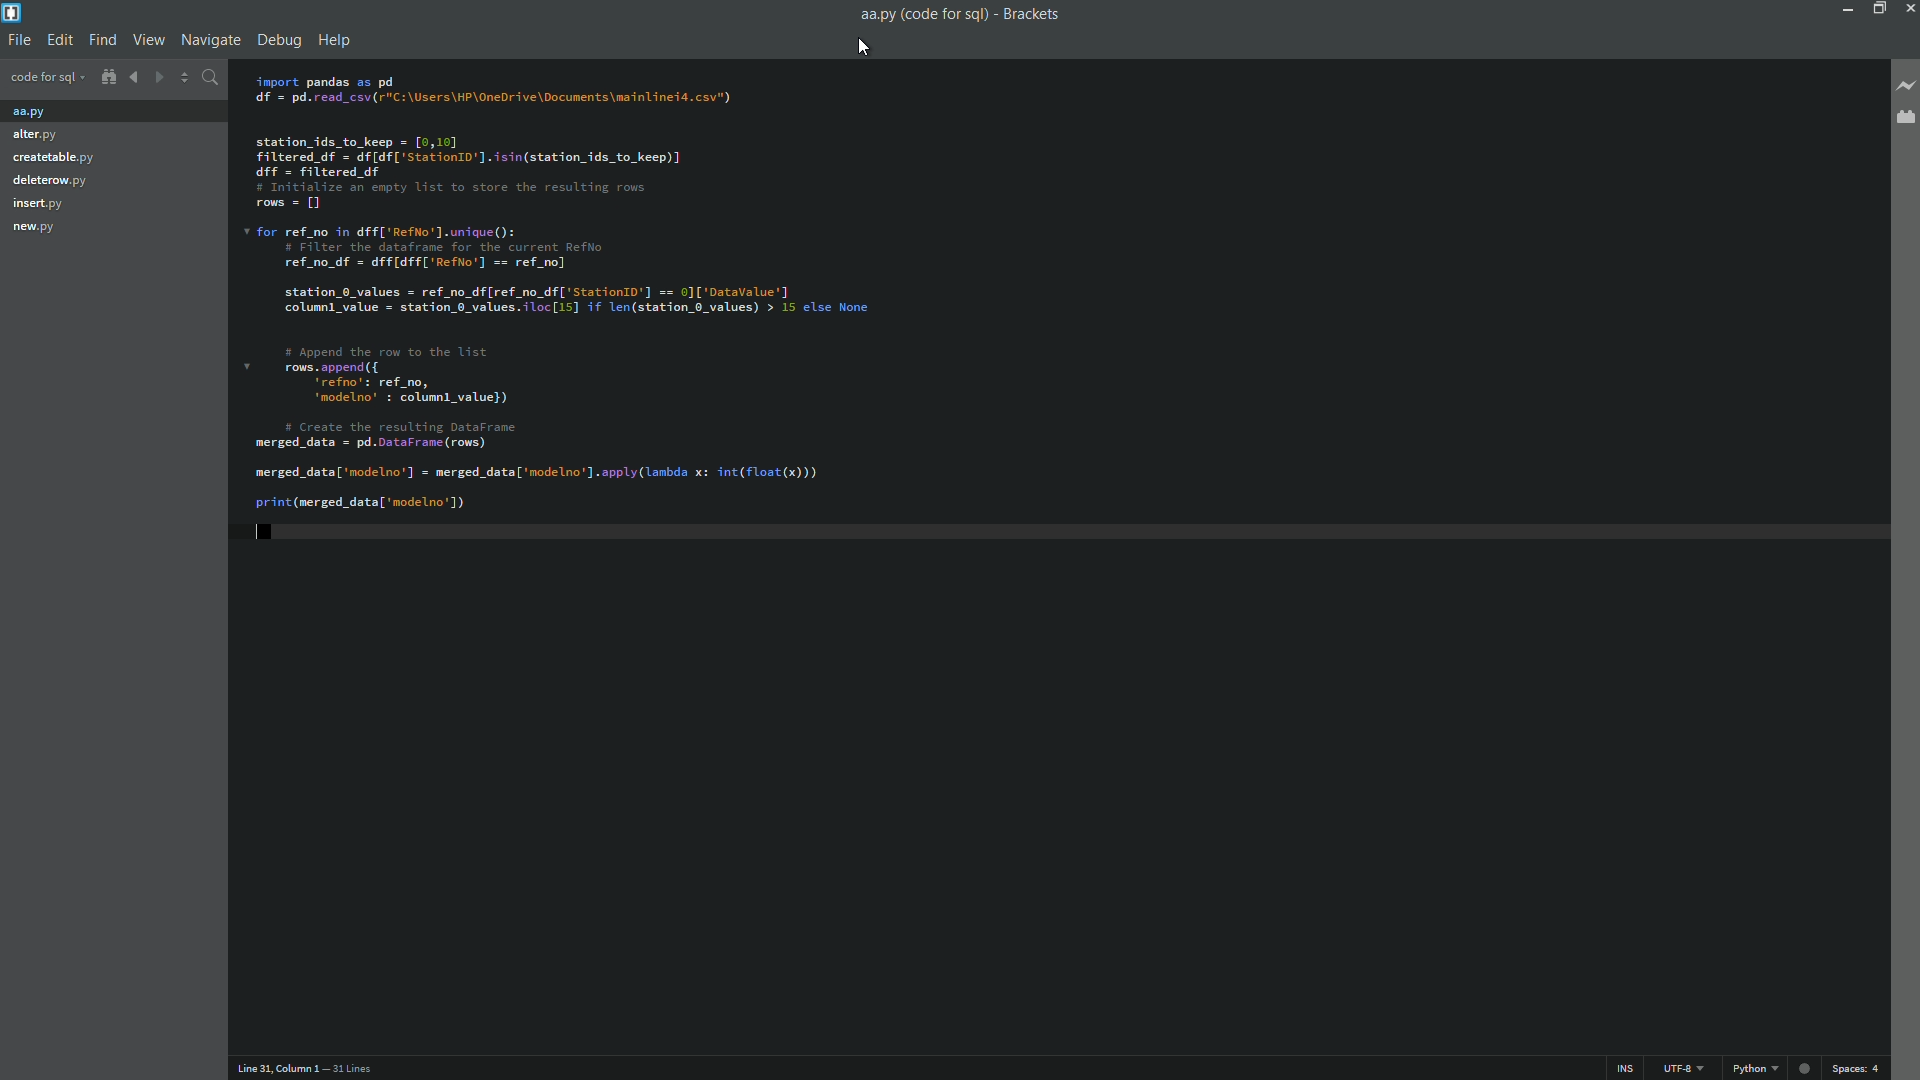  Describe the element at coordinates (566, 295) in the screenshot. I see `code` at that location.